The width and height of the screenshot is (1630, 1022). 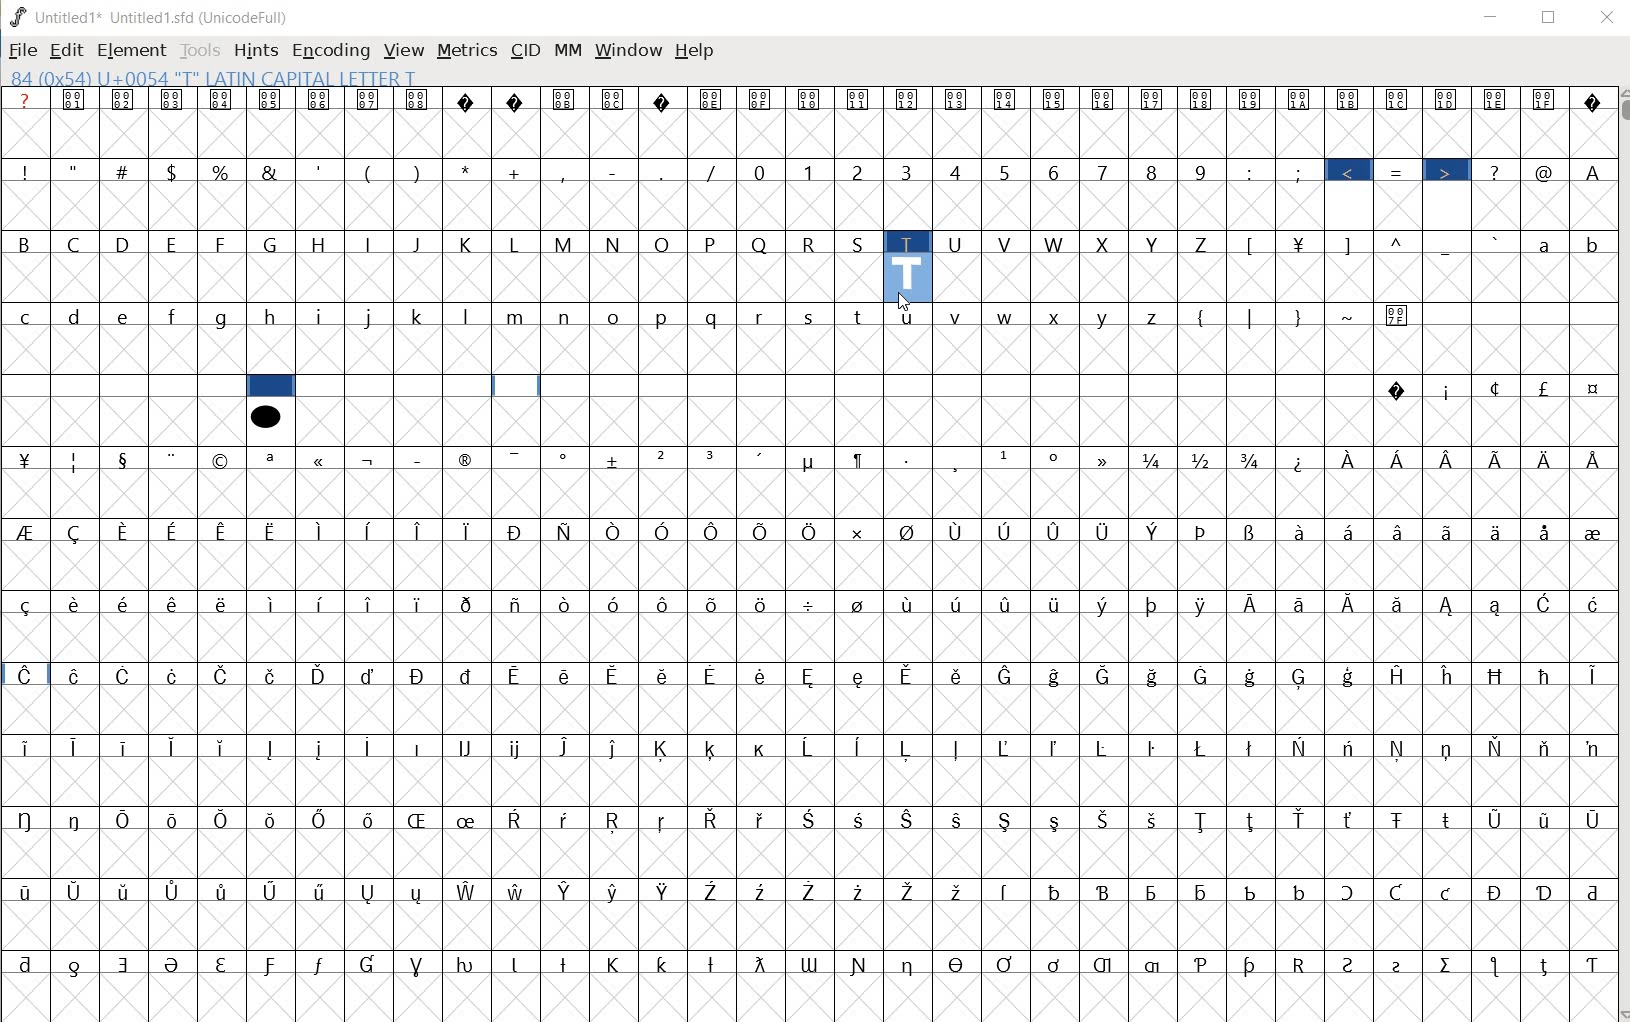 What do you see at coordinates (713, 675) in the screenshot?
I see `Symbol` at bounding box center [713, 675].